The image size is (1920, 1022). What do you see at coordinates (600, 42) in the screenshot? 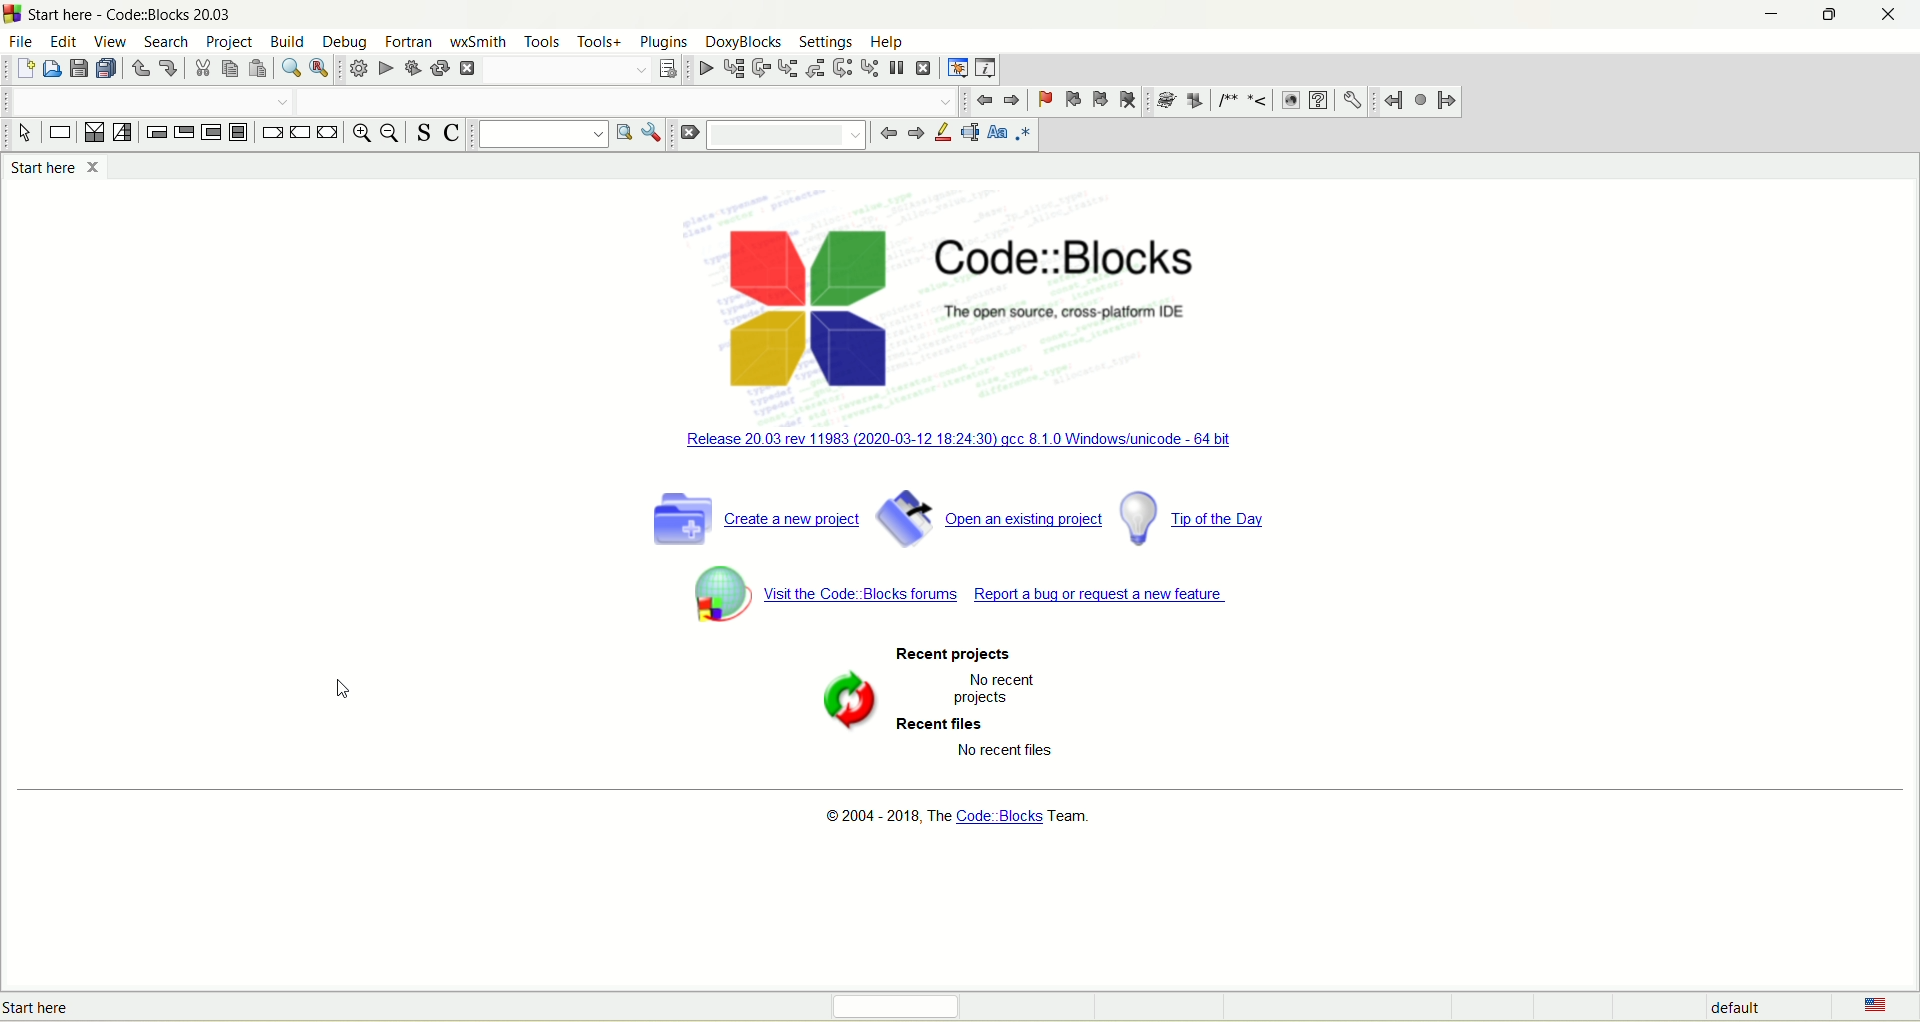
I see `tools+` at bounding box center [600, 42].